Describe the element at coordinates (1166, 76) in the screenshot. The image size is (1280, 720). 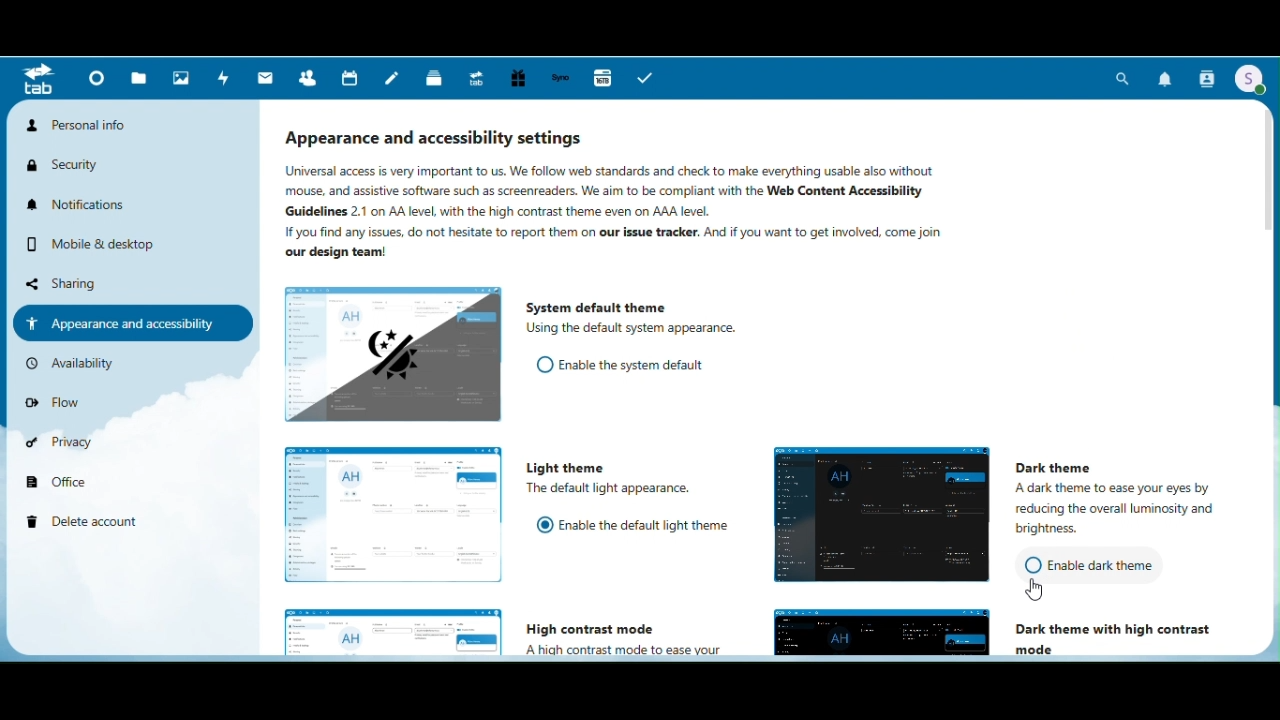
I see `Notifications` at that location.